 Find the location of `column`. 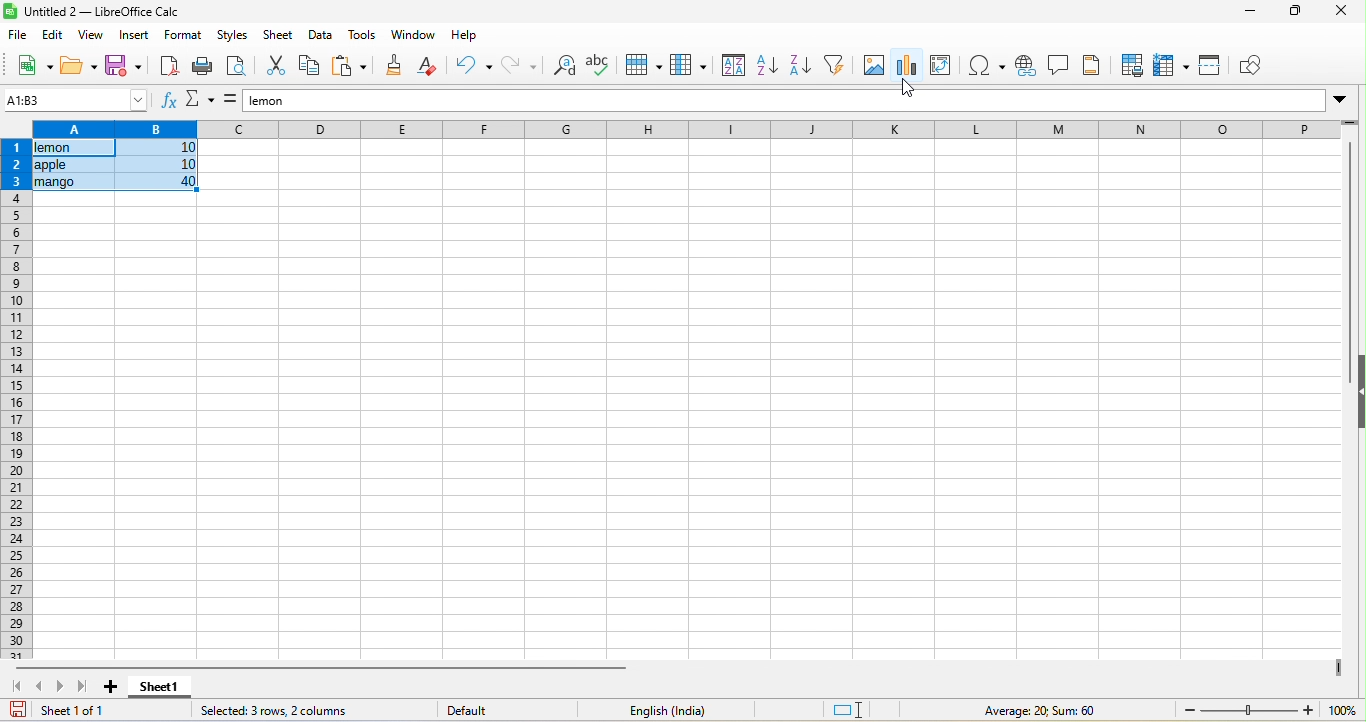

column is located at coordinates (689, 66).